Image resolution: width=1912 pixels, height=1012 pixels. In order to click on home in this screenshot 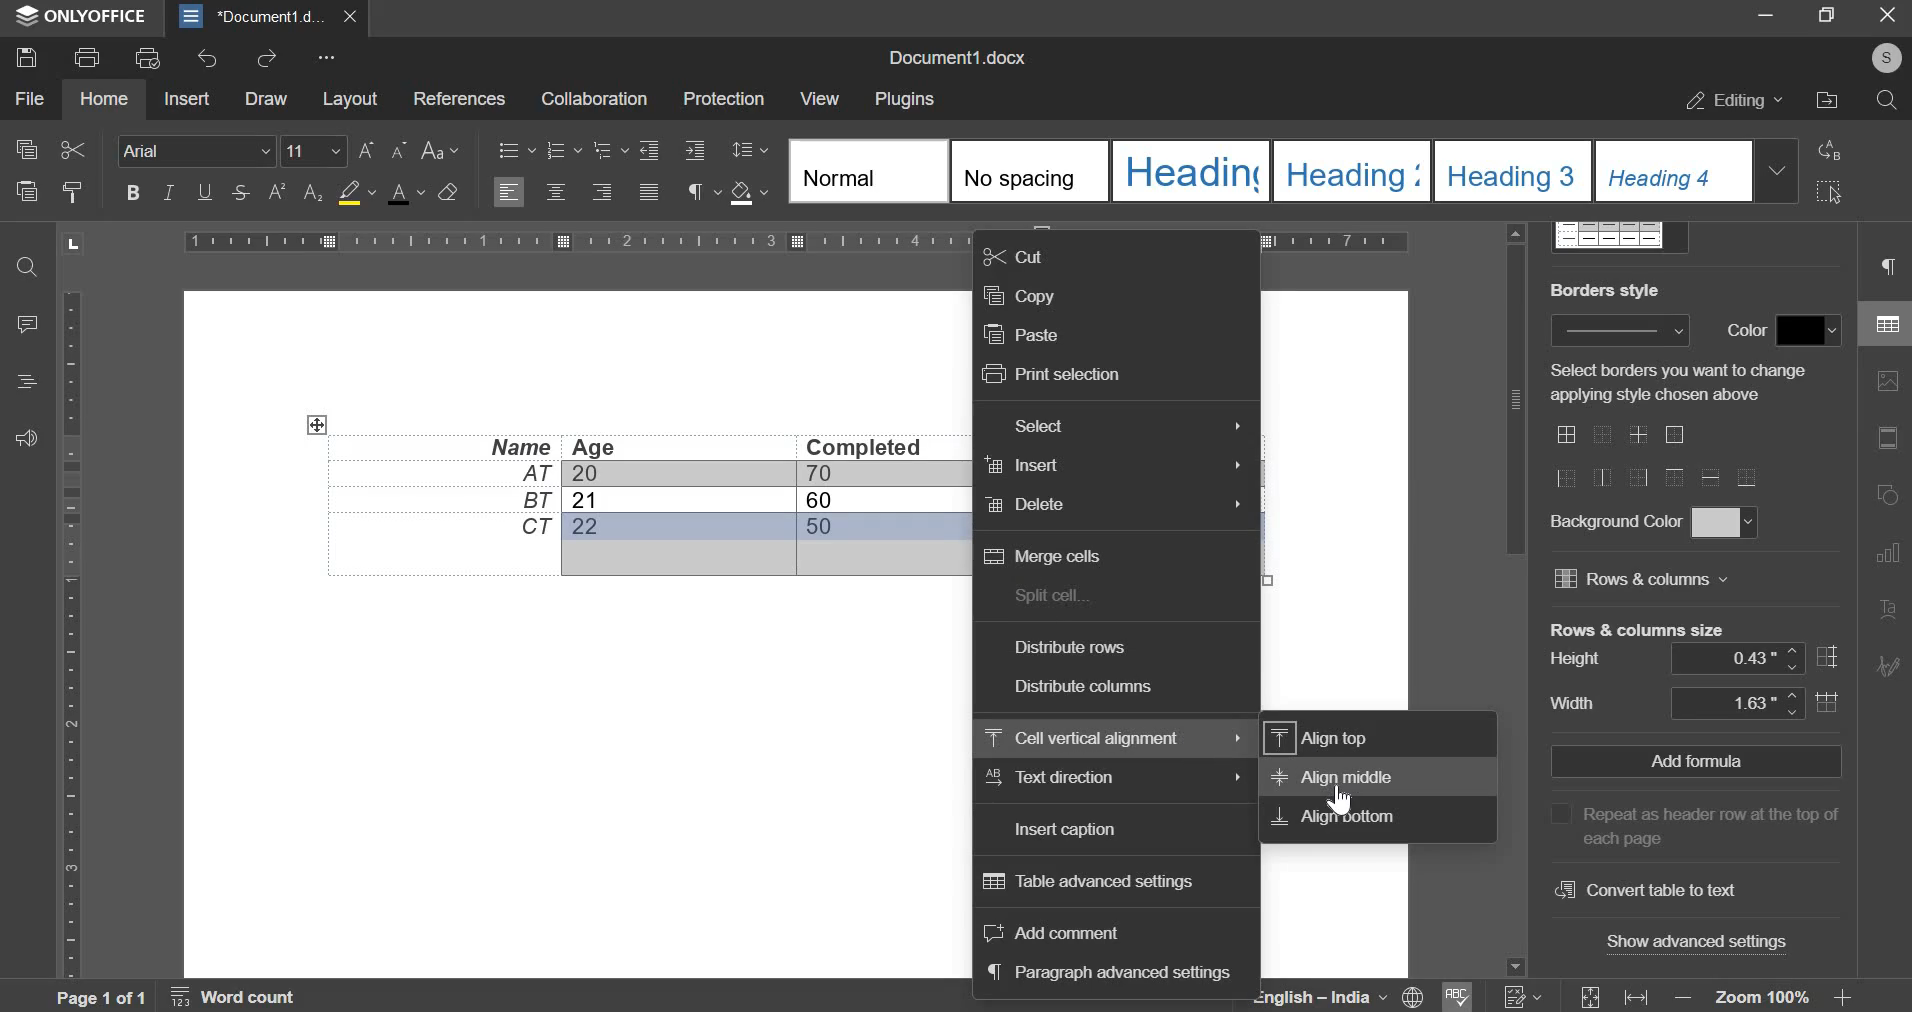, I will do `click(103, 97)`.